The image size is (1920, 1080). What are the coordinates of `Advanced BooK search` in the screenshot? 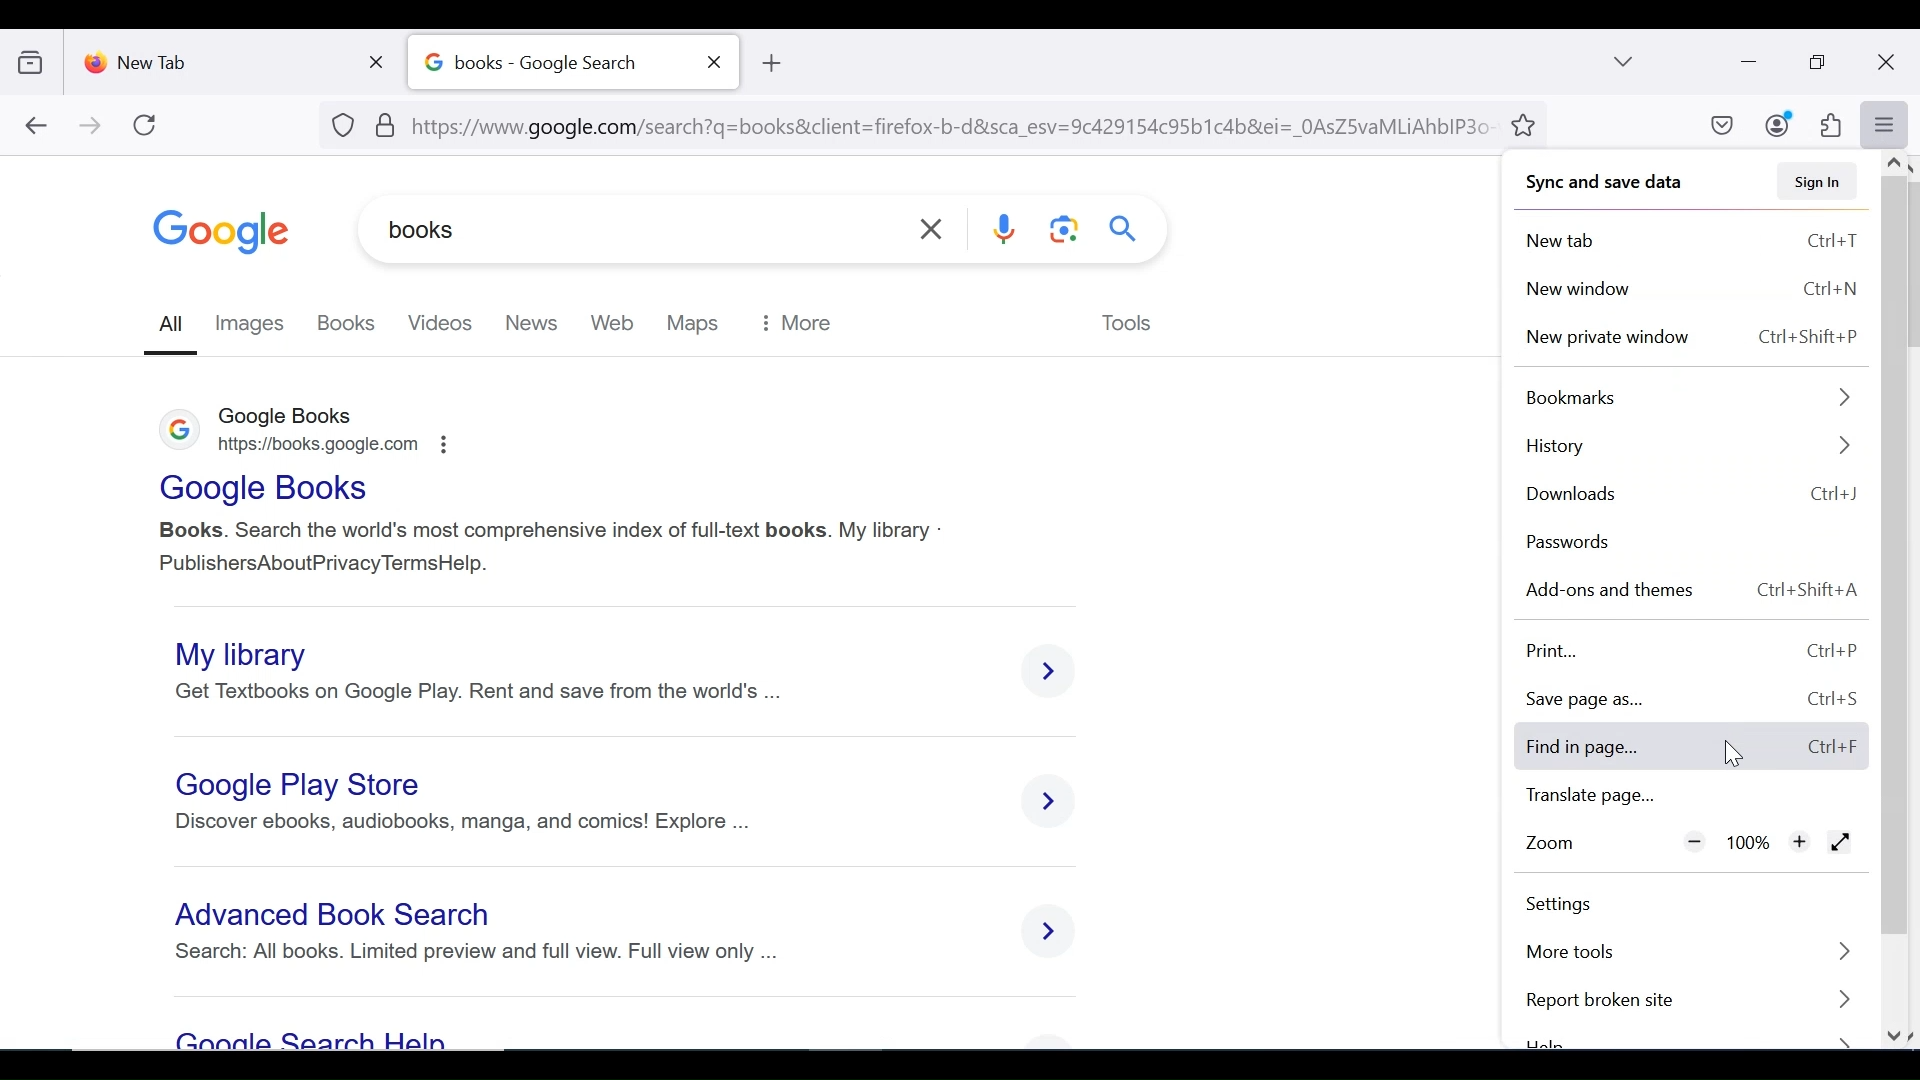 It's located at (338, 916).